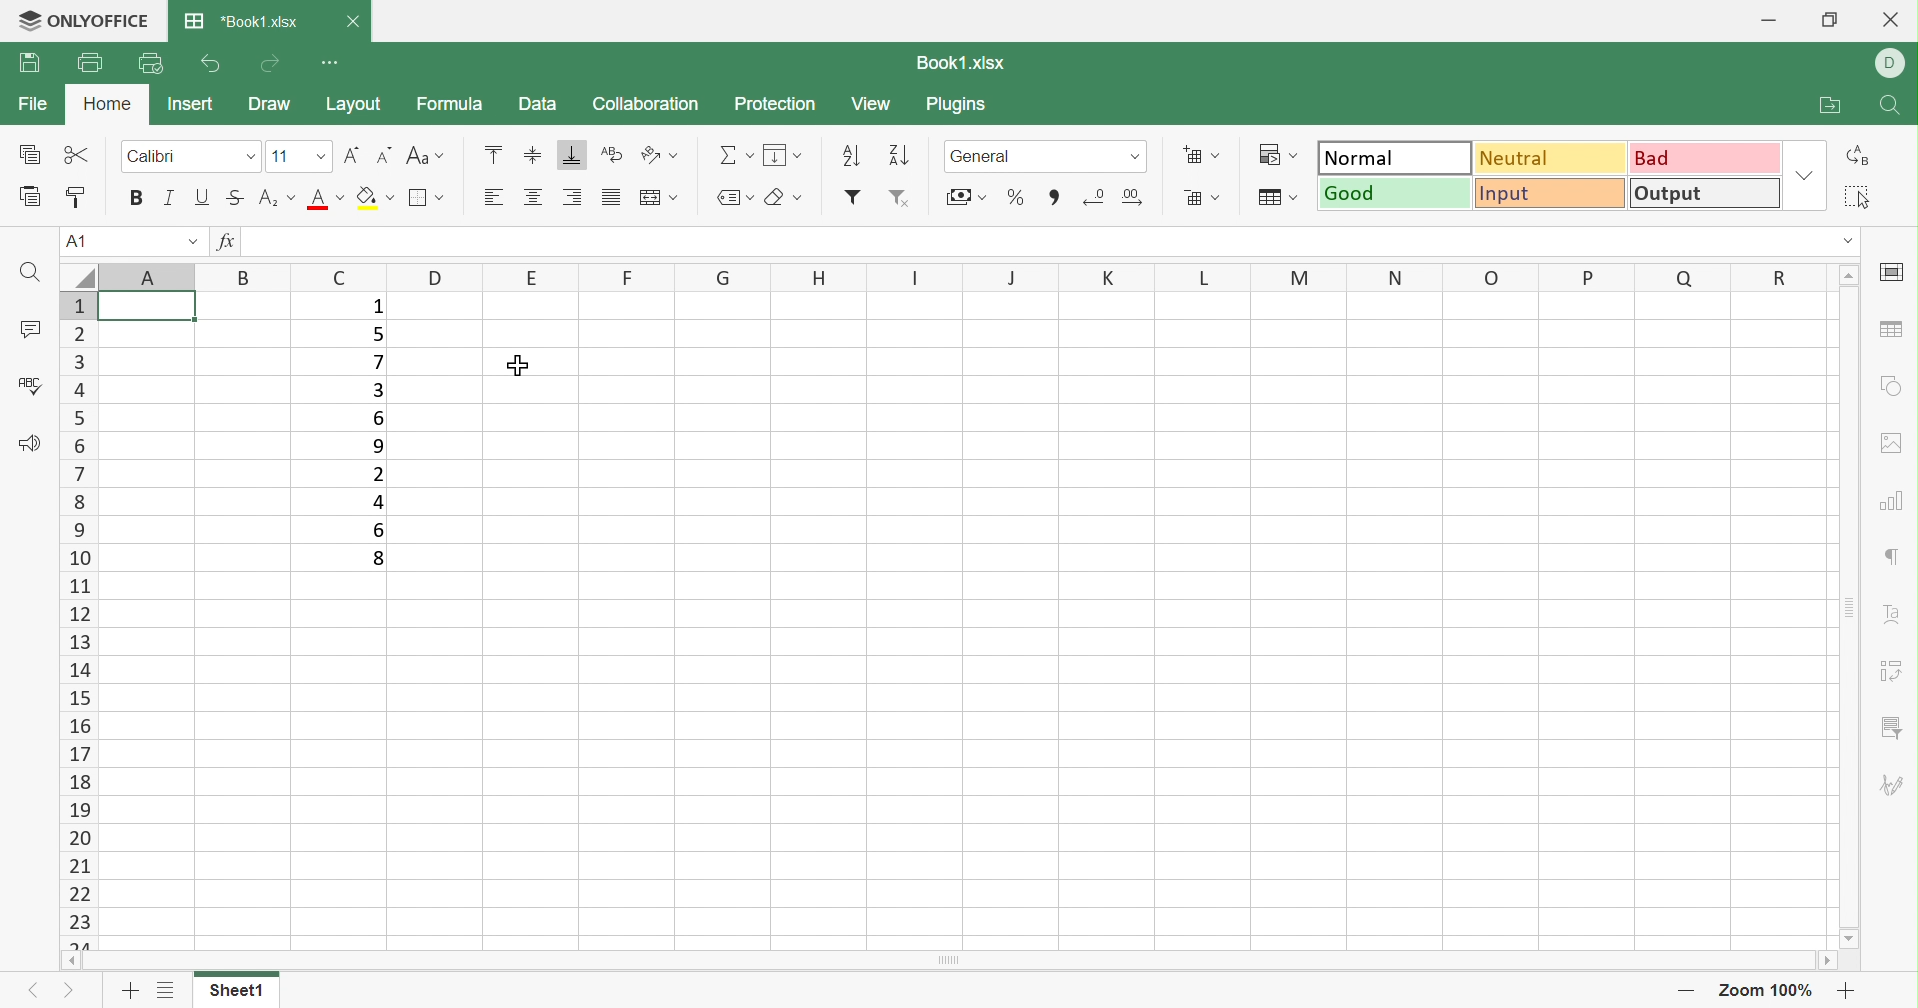 The width and height of the screenshot is (1918, 1008). Describe the element at coordinates (333, 63) in the screenshot. I see `Customize Quick Access Toolbar` at that location.